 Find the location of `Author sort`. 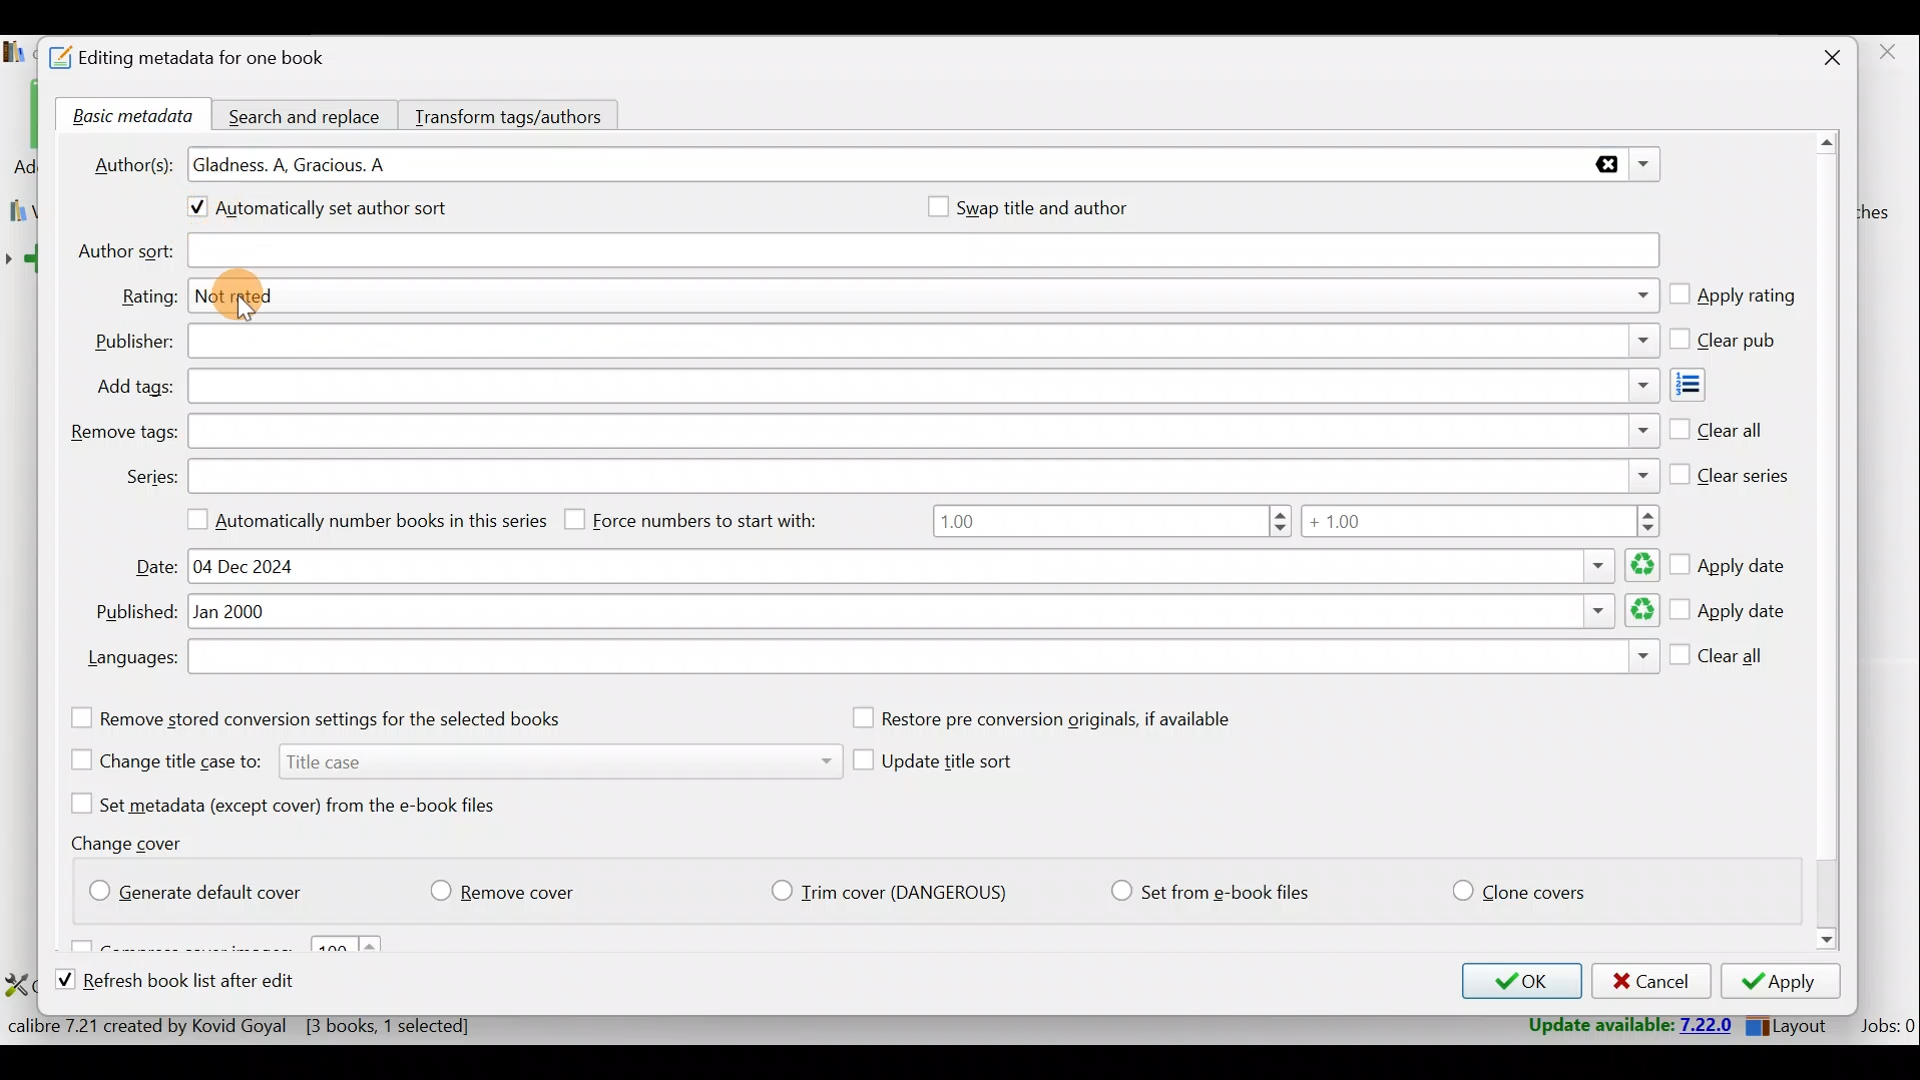

Author sort is located at coordinates (922, 252).